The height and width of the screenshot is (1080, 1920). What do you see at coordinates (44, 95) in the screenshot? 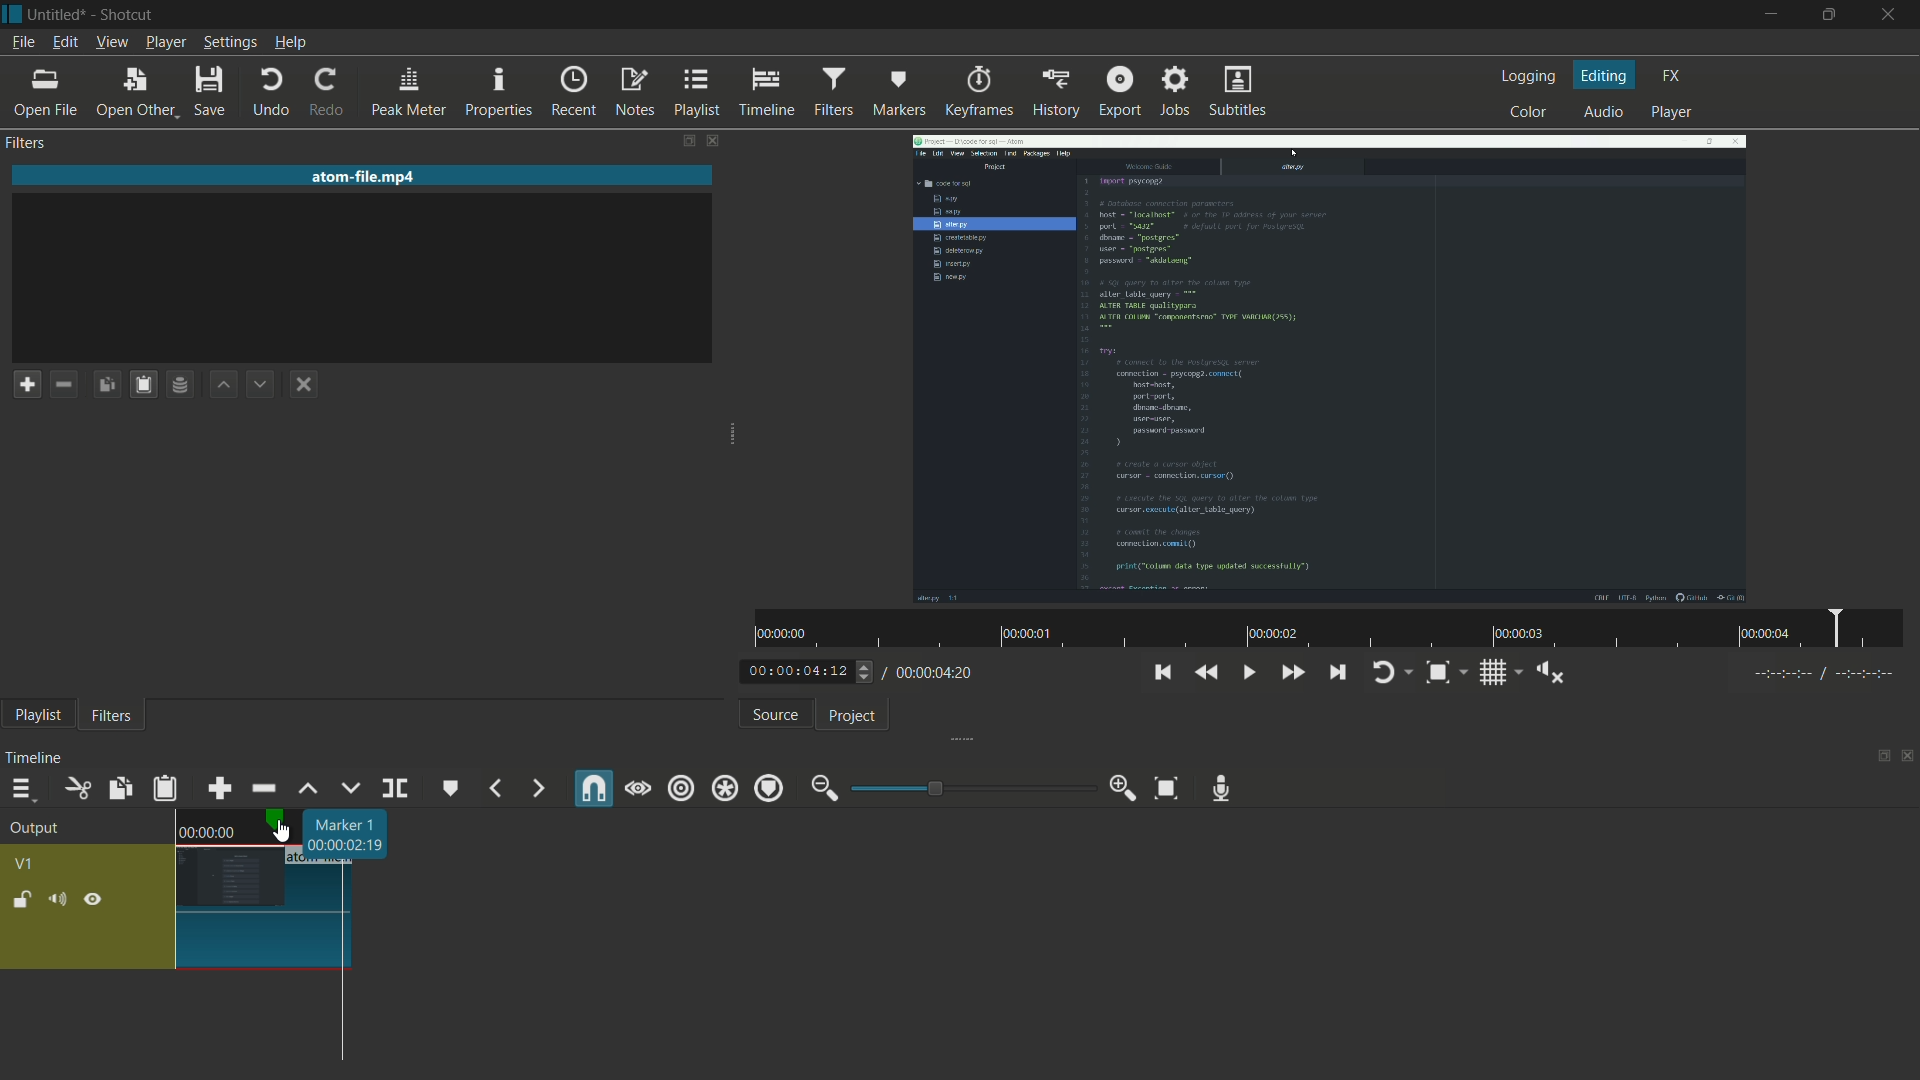
I see `open file` at bounding box center [44, 95].